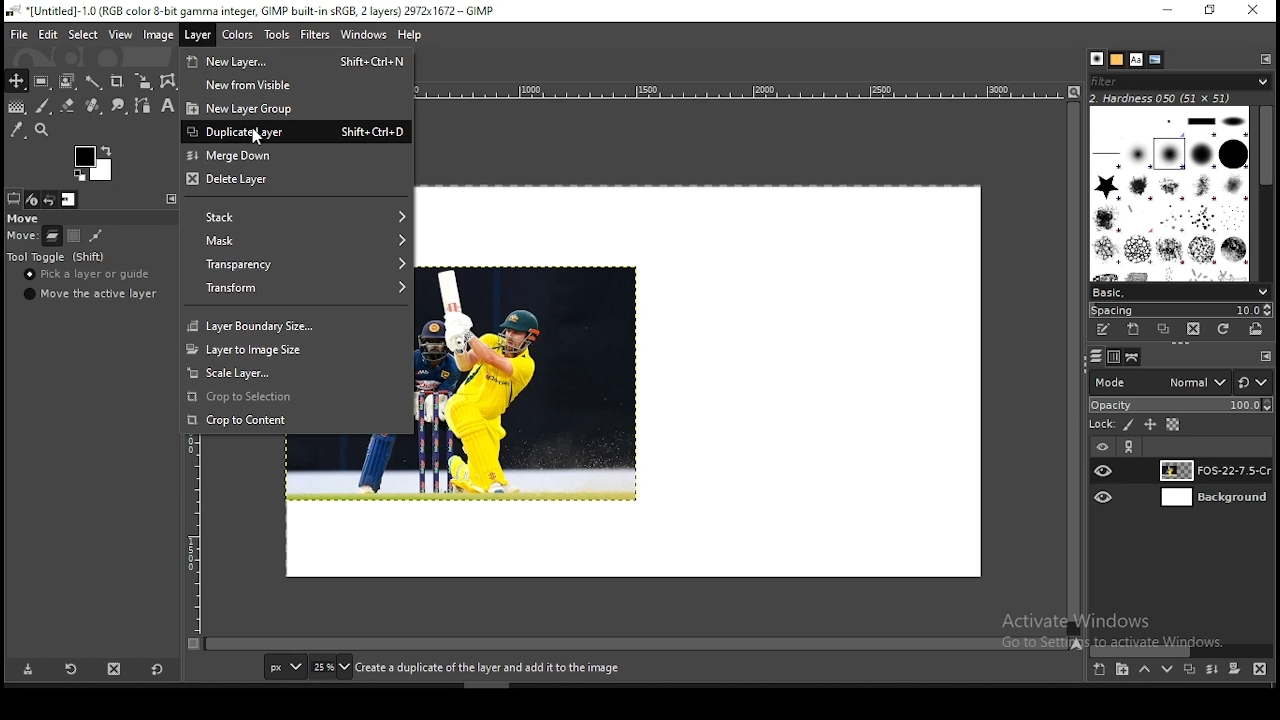  What do you see at coordinates (295, 397) in the screenshot?
I see `crop to selection` at bounding box center [295, 397].